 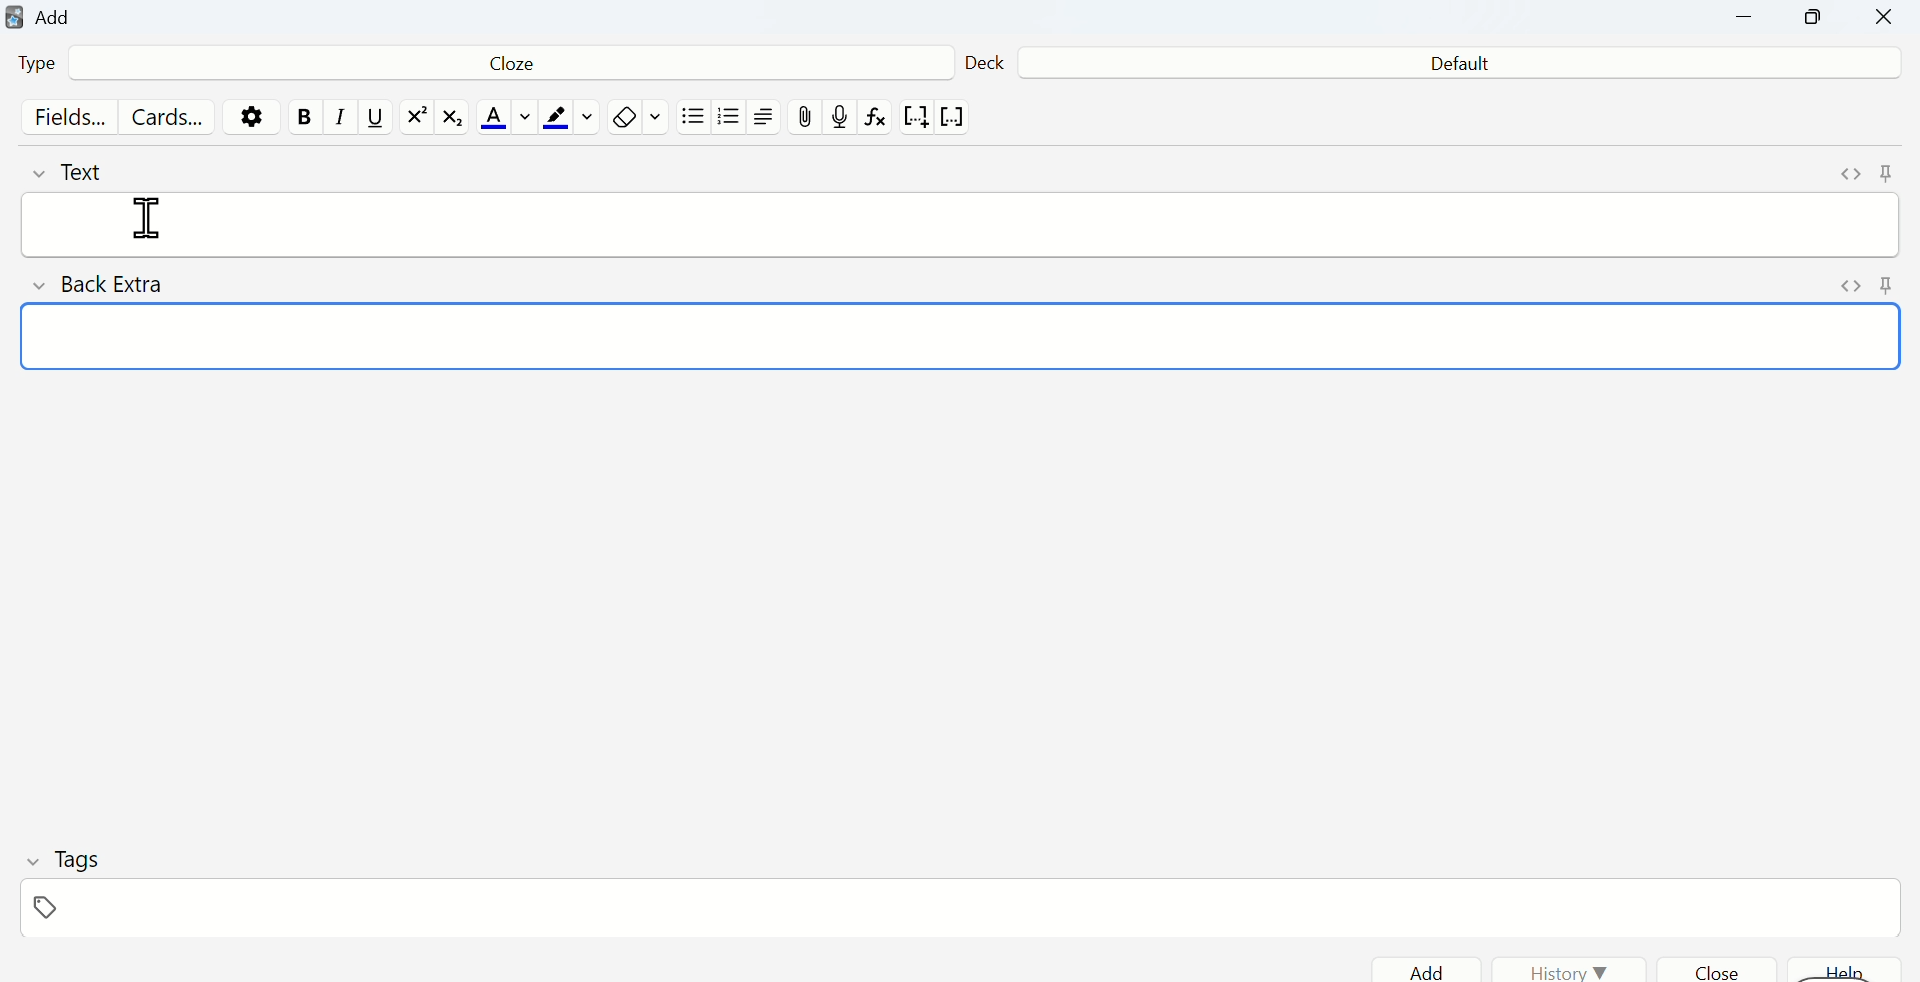 I want to click on Fields, so click(x=65, y=119).